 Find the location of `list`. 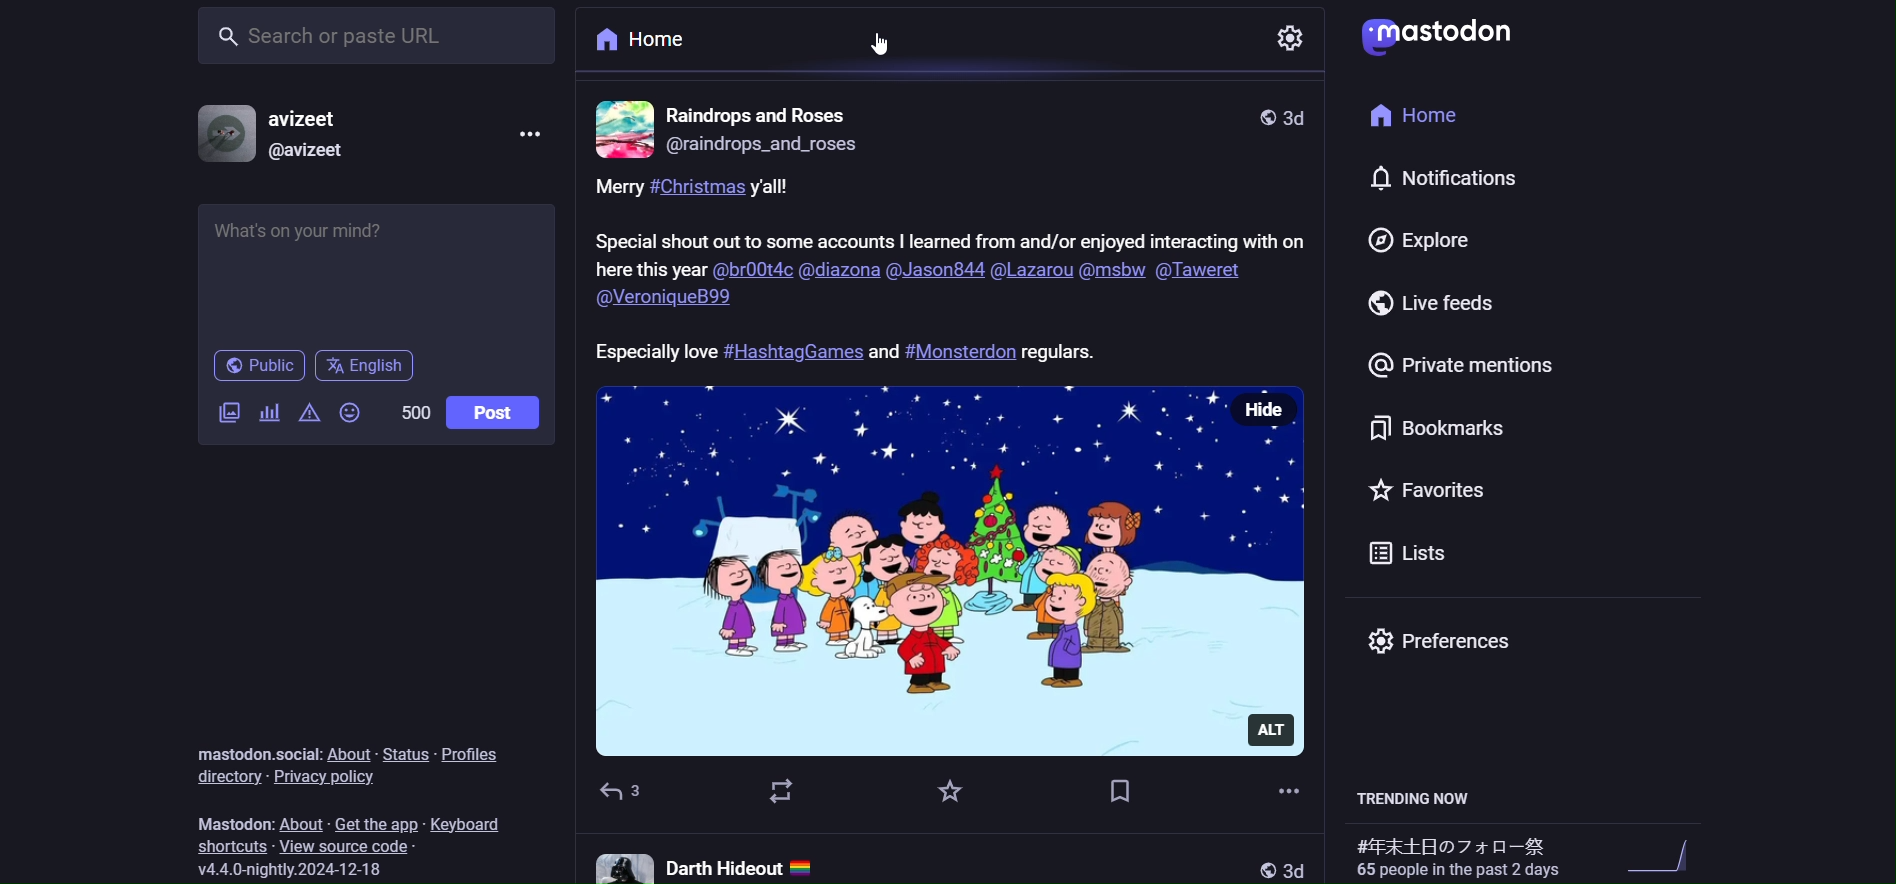

list is located at coordinates (1423, 555).